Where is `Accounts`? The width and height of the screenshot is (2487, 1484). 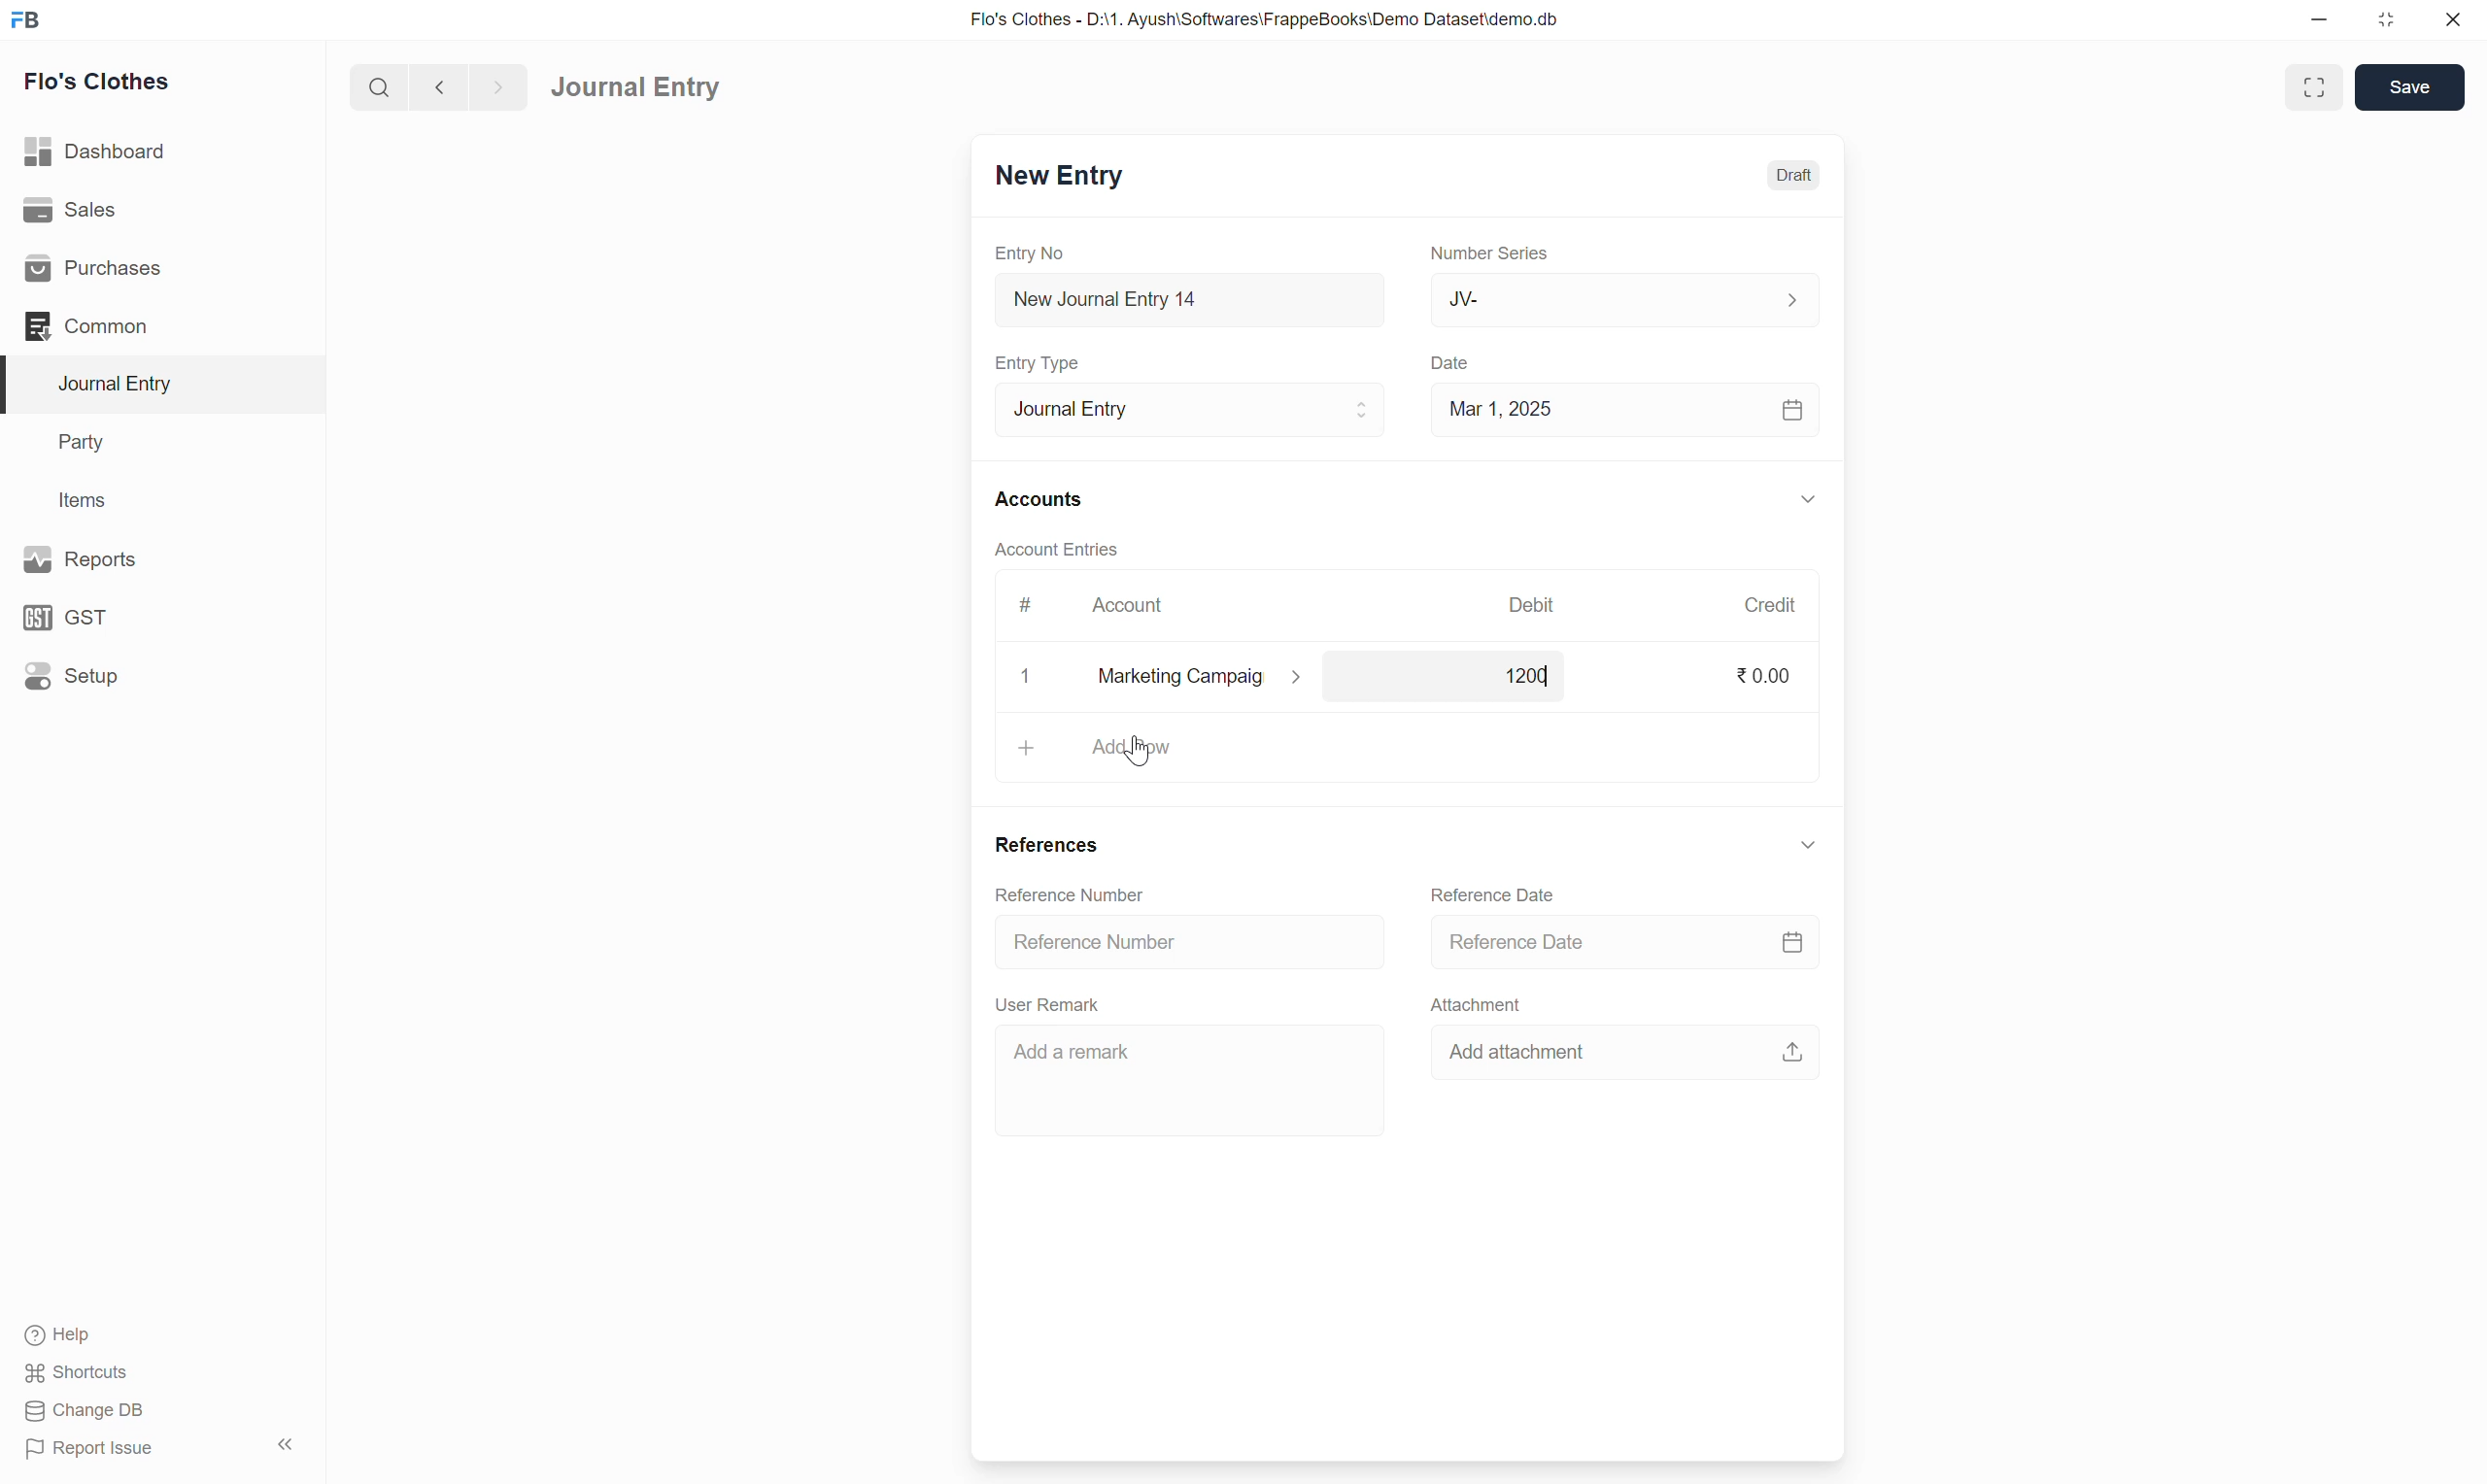
Accounts is located at coordinates (1042, 496).